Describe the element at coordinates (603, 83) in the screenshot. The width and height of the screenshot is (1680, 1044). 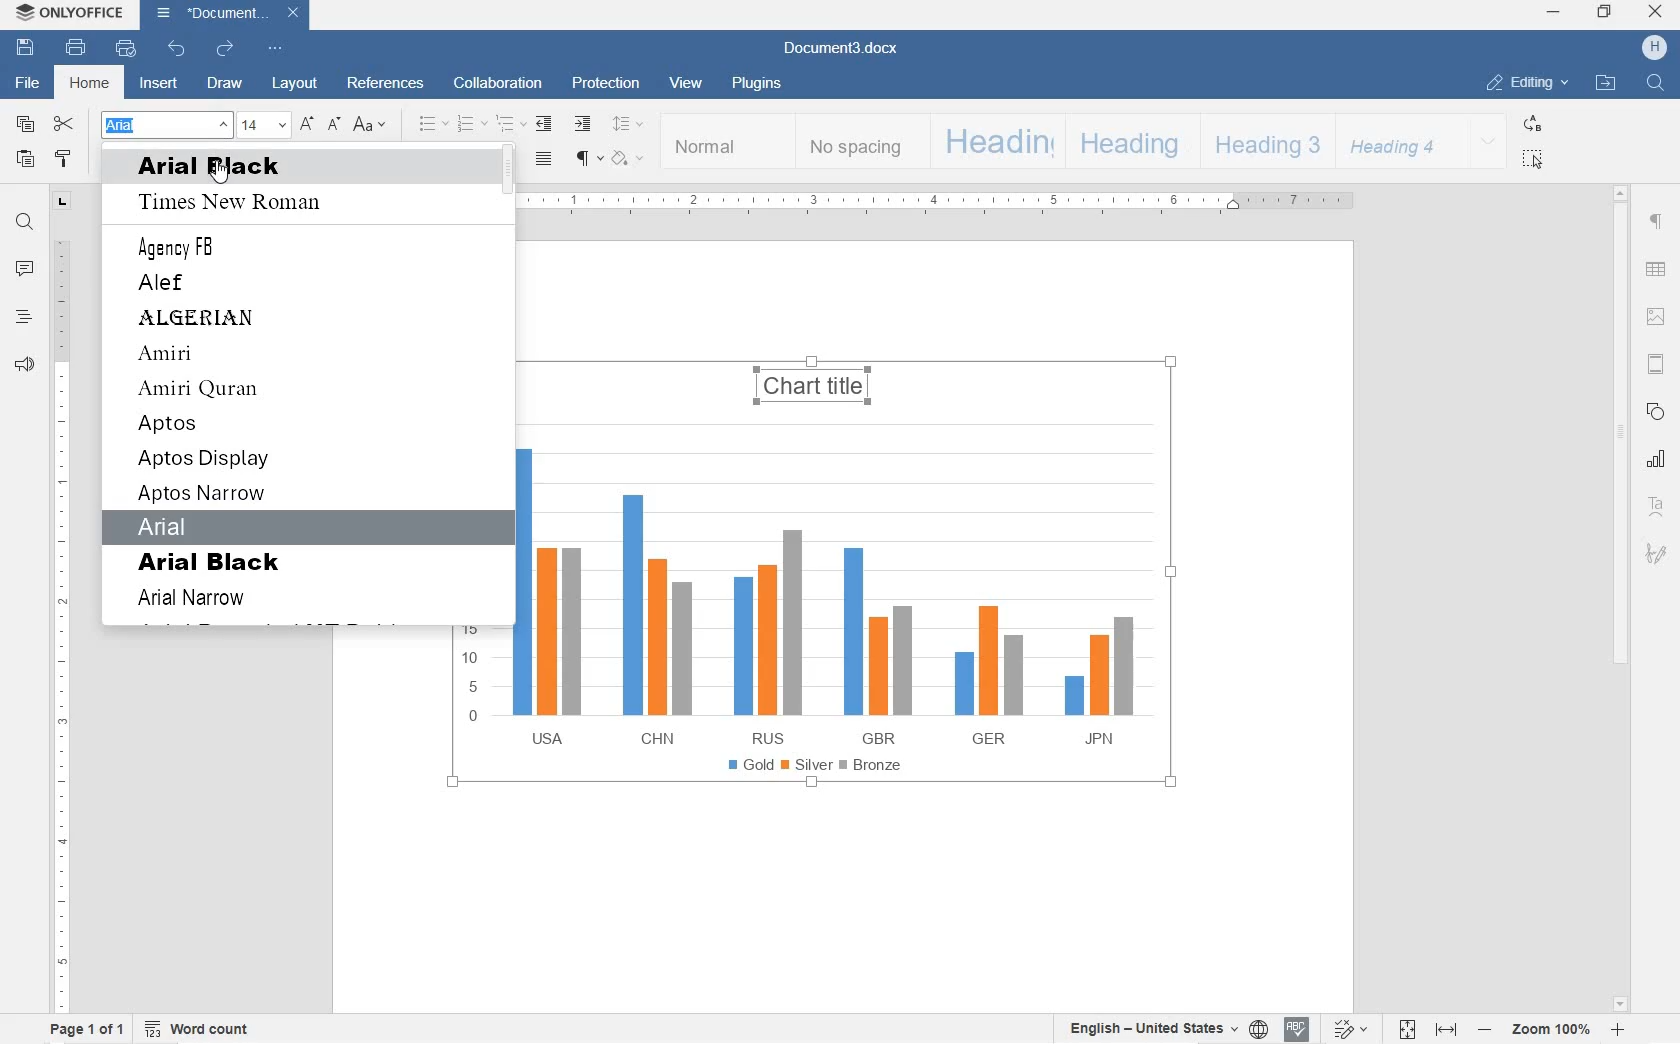
I see `PROTECTION` at that location.